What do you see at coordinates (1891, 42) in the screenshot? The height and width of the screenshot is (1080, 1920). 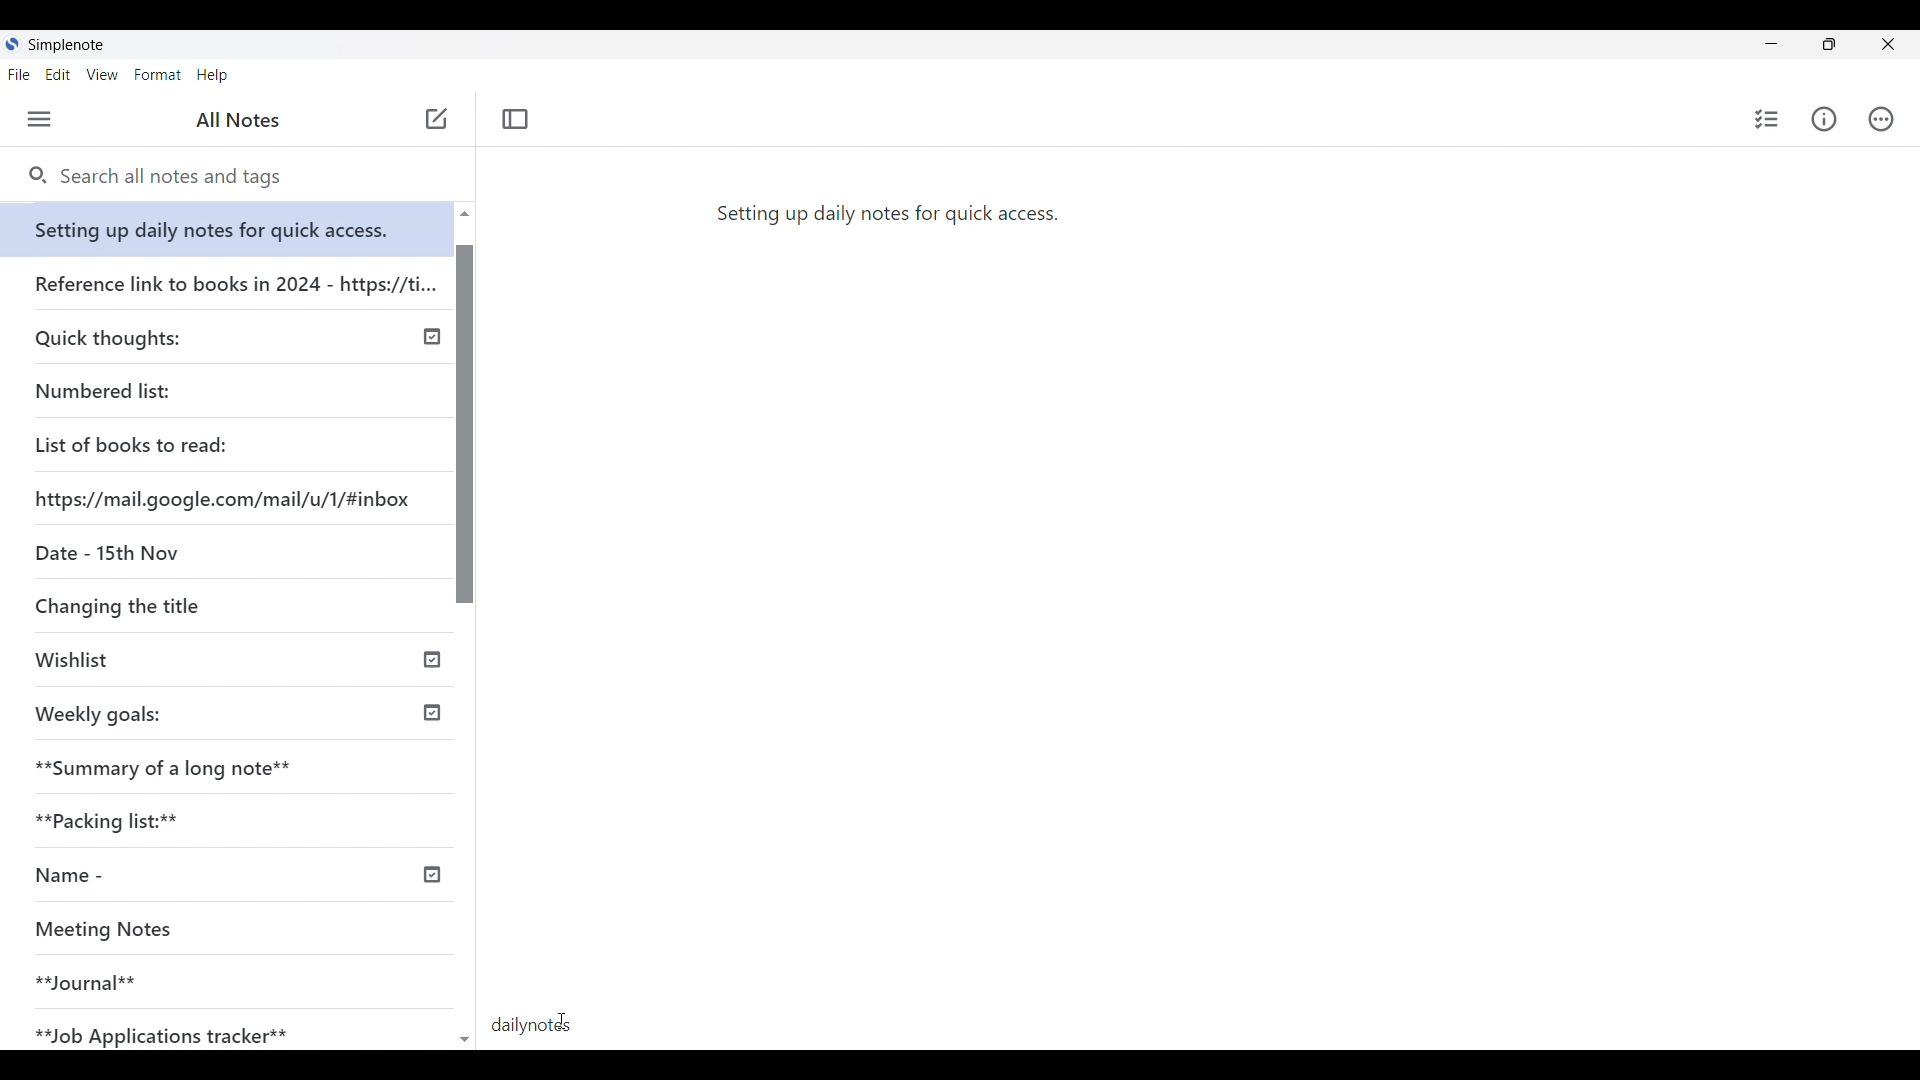 I see `Close ` at bounding box center [1891, 42].